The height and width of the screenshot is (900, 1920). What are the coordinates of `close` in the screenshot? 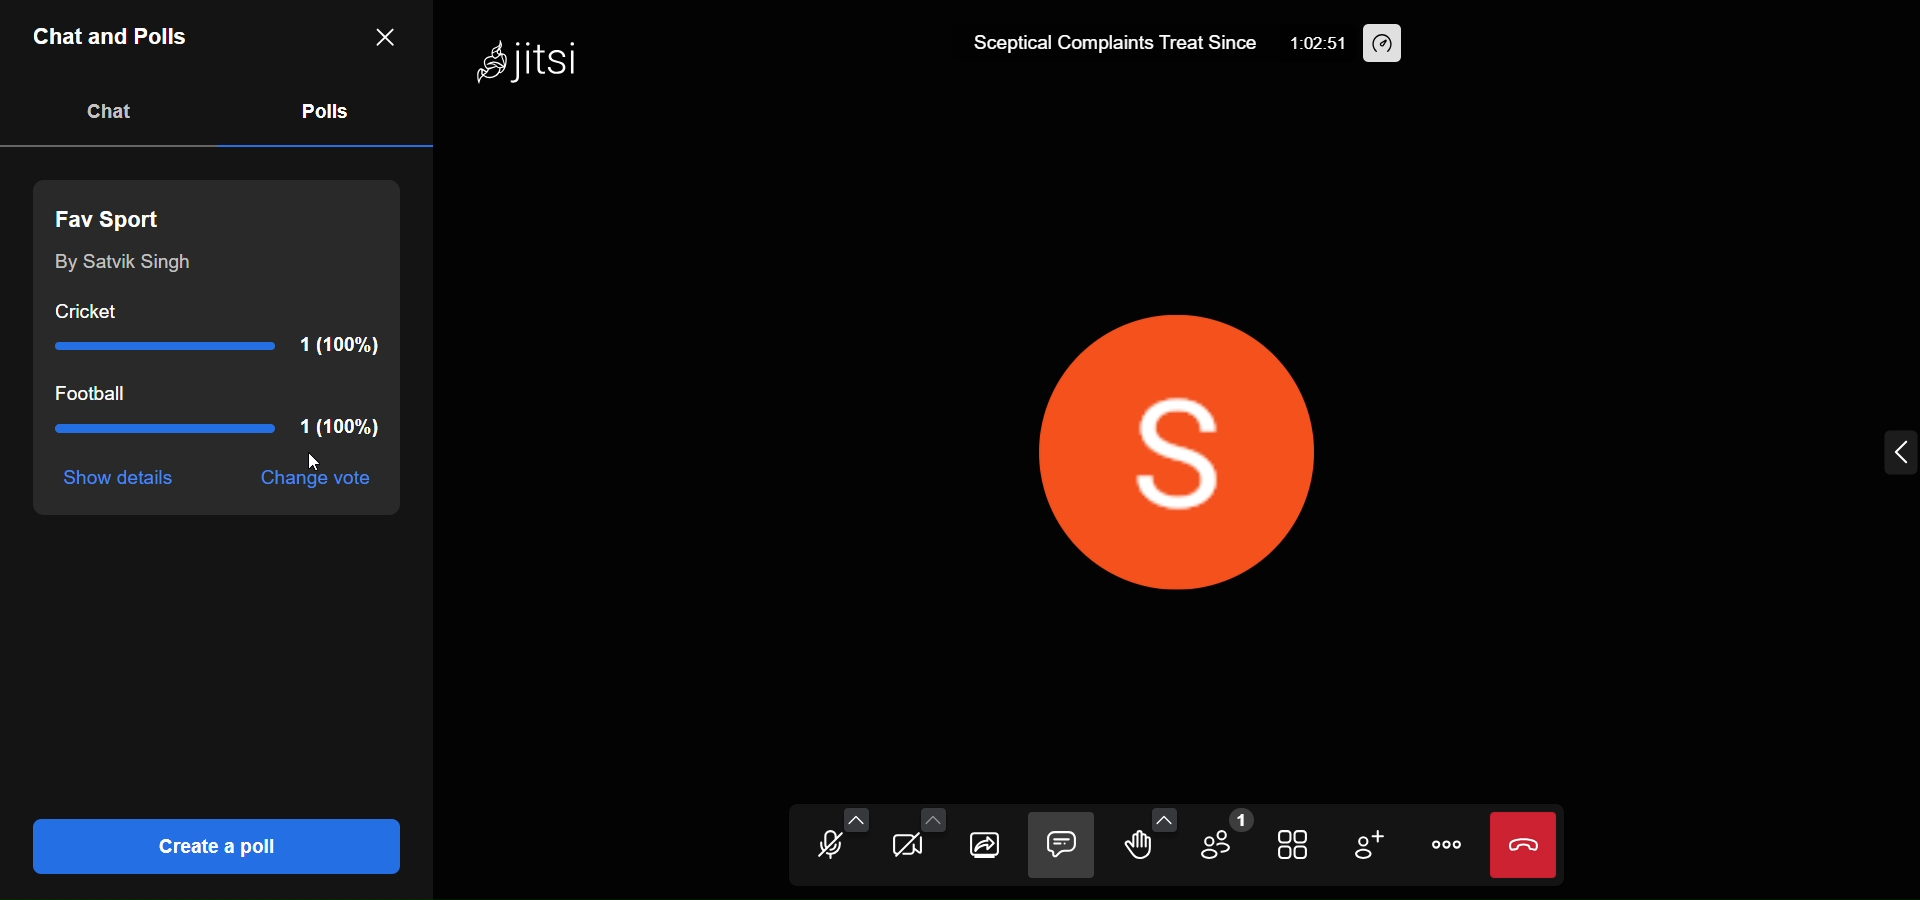 It's located at (383, 35).